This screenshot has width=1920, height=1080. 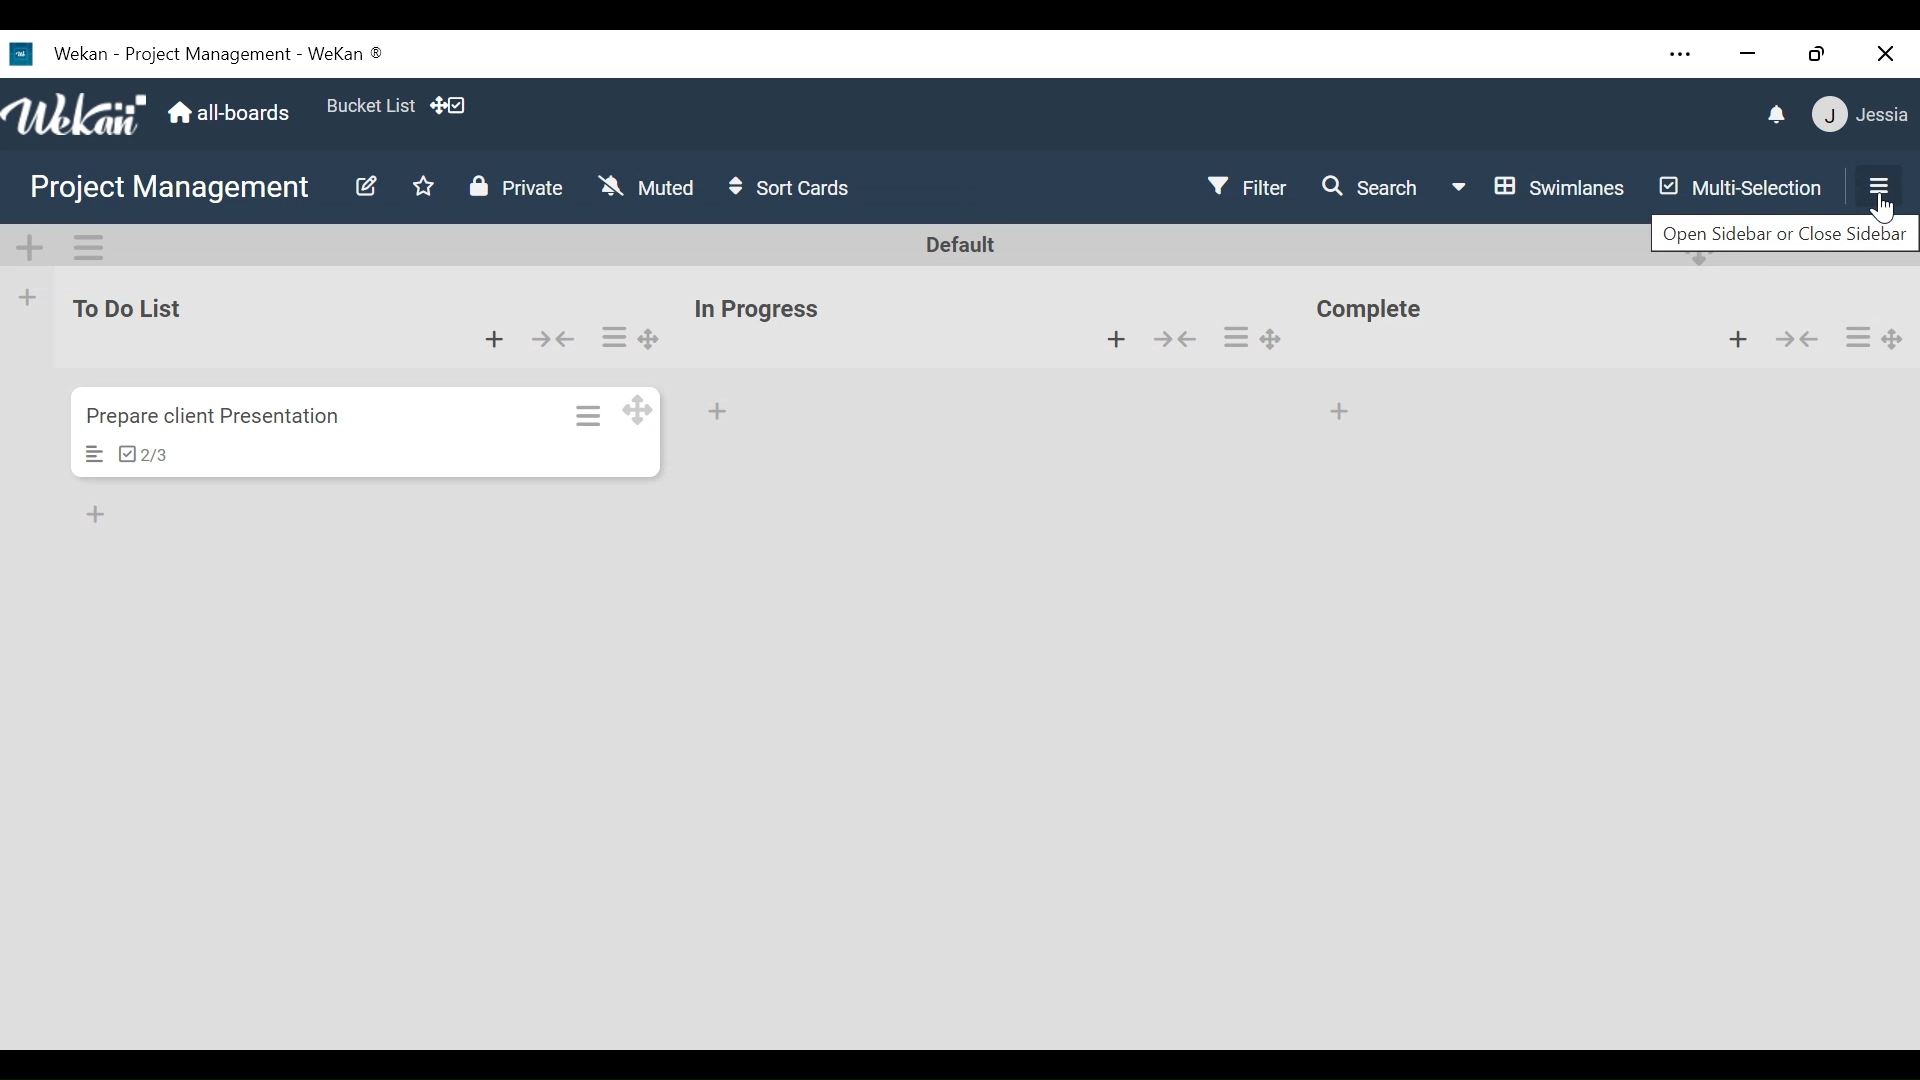 I want to click on Swimlane actions, so click(x=87, y=247).